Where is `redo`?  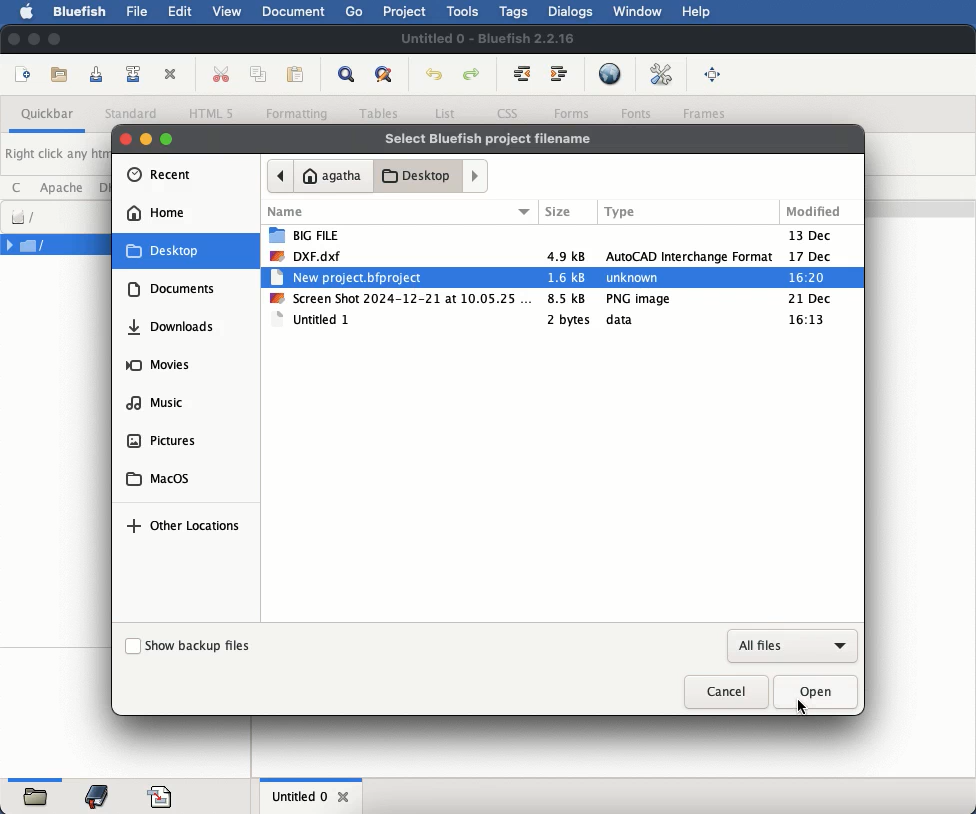 redo is located at coordinates (474, 75).